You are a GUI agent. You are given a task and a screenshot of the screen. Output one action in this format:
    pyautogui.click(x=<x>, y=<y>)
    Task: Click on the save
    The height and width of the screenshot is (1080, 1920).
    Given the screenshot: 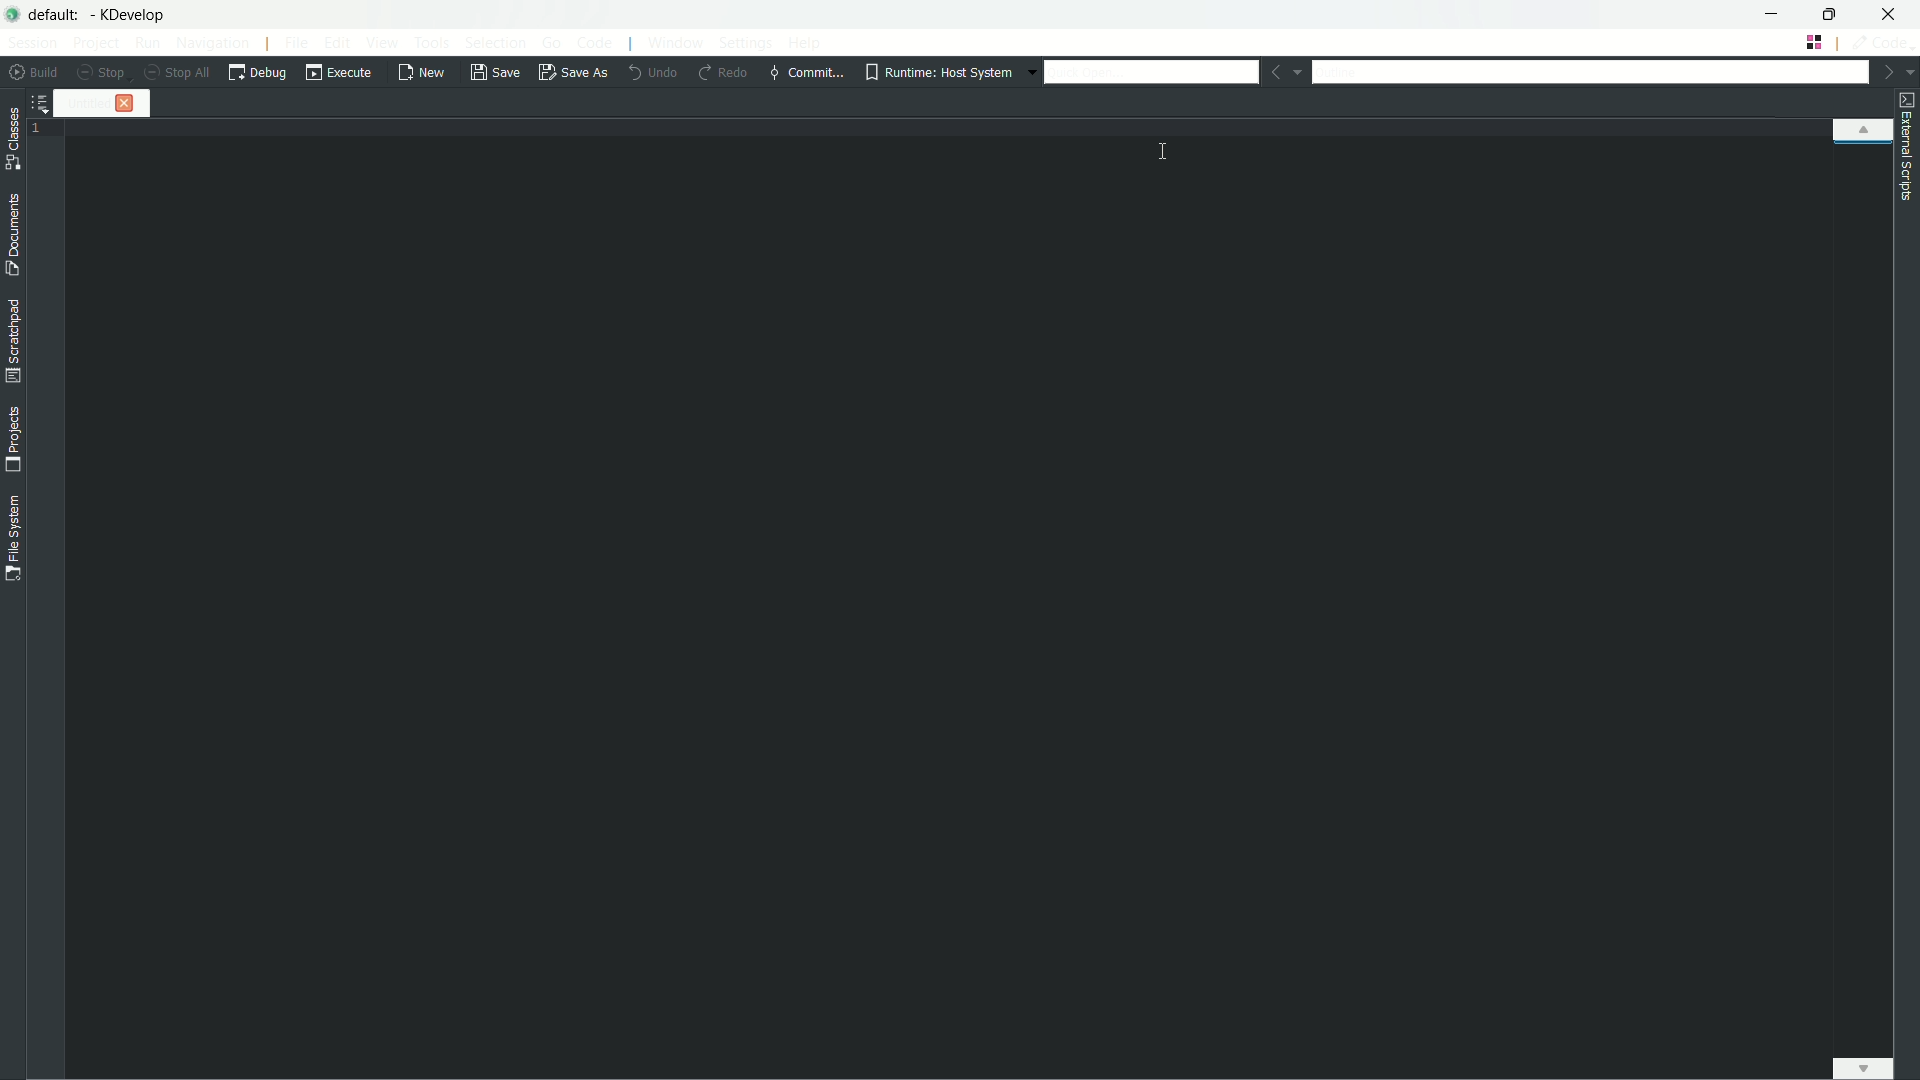 What is the action you would take?
    pyautogui.click(x=495, y=75)
    